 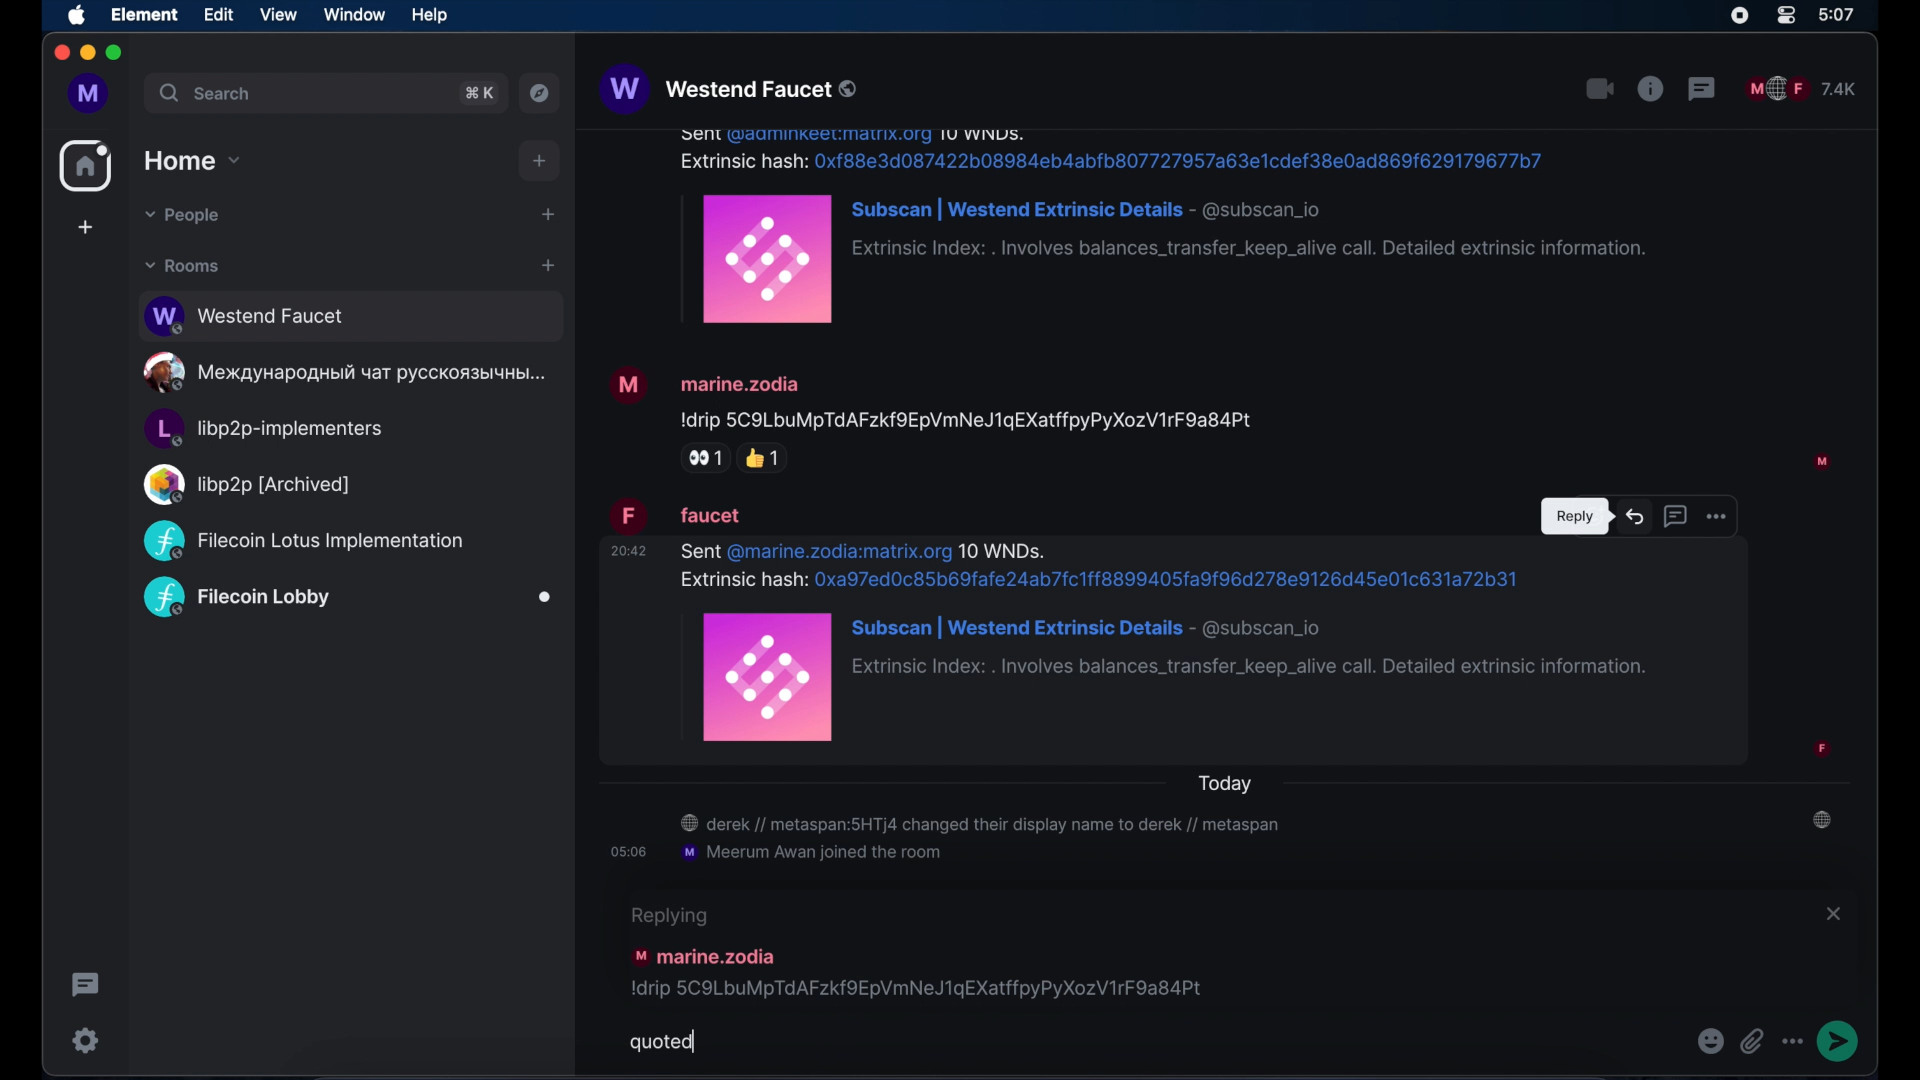 What do you see at coordinates (1038, 231) in the screenshot?
I see `message` at bounding box center [1038, 231].